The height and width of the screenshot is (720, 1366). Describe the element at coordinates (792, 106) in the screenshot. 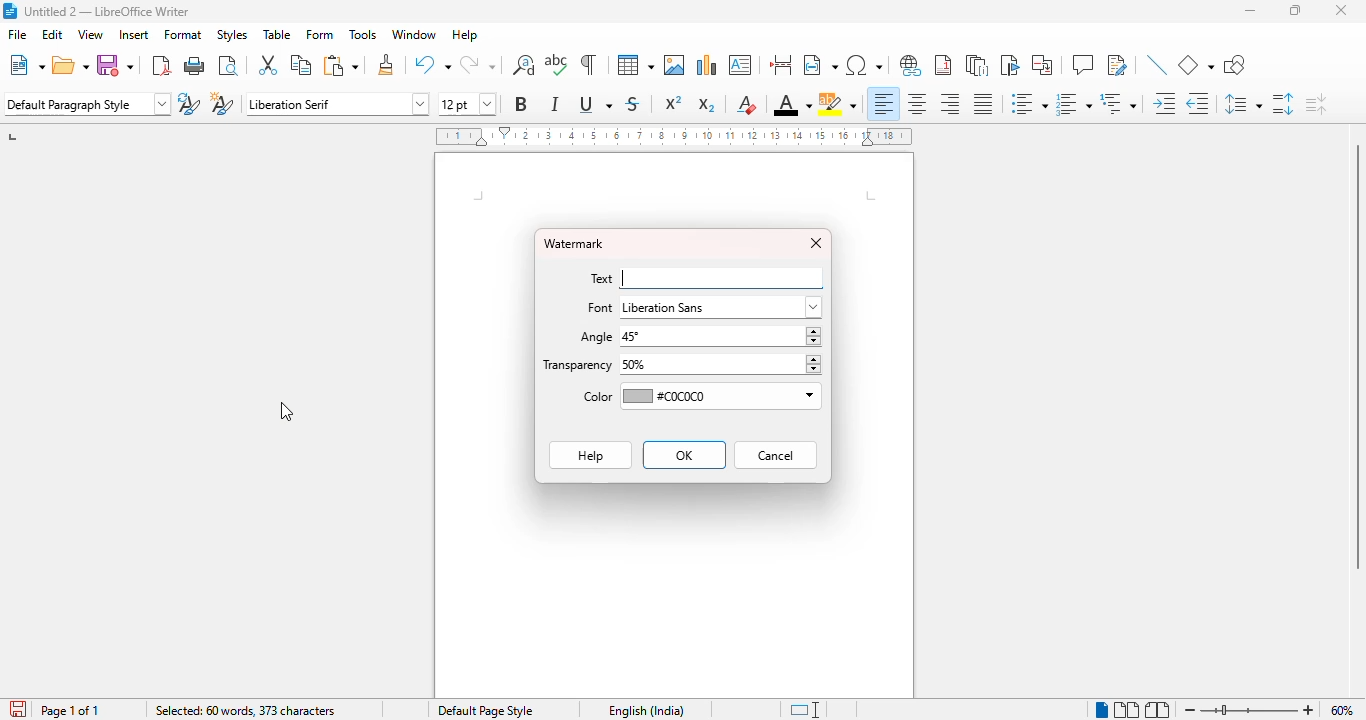

I see `font color` at that location.